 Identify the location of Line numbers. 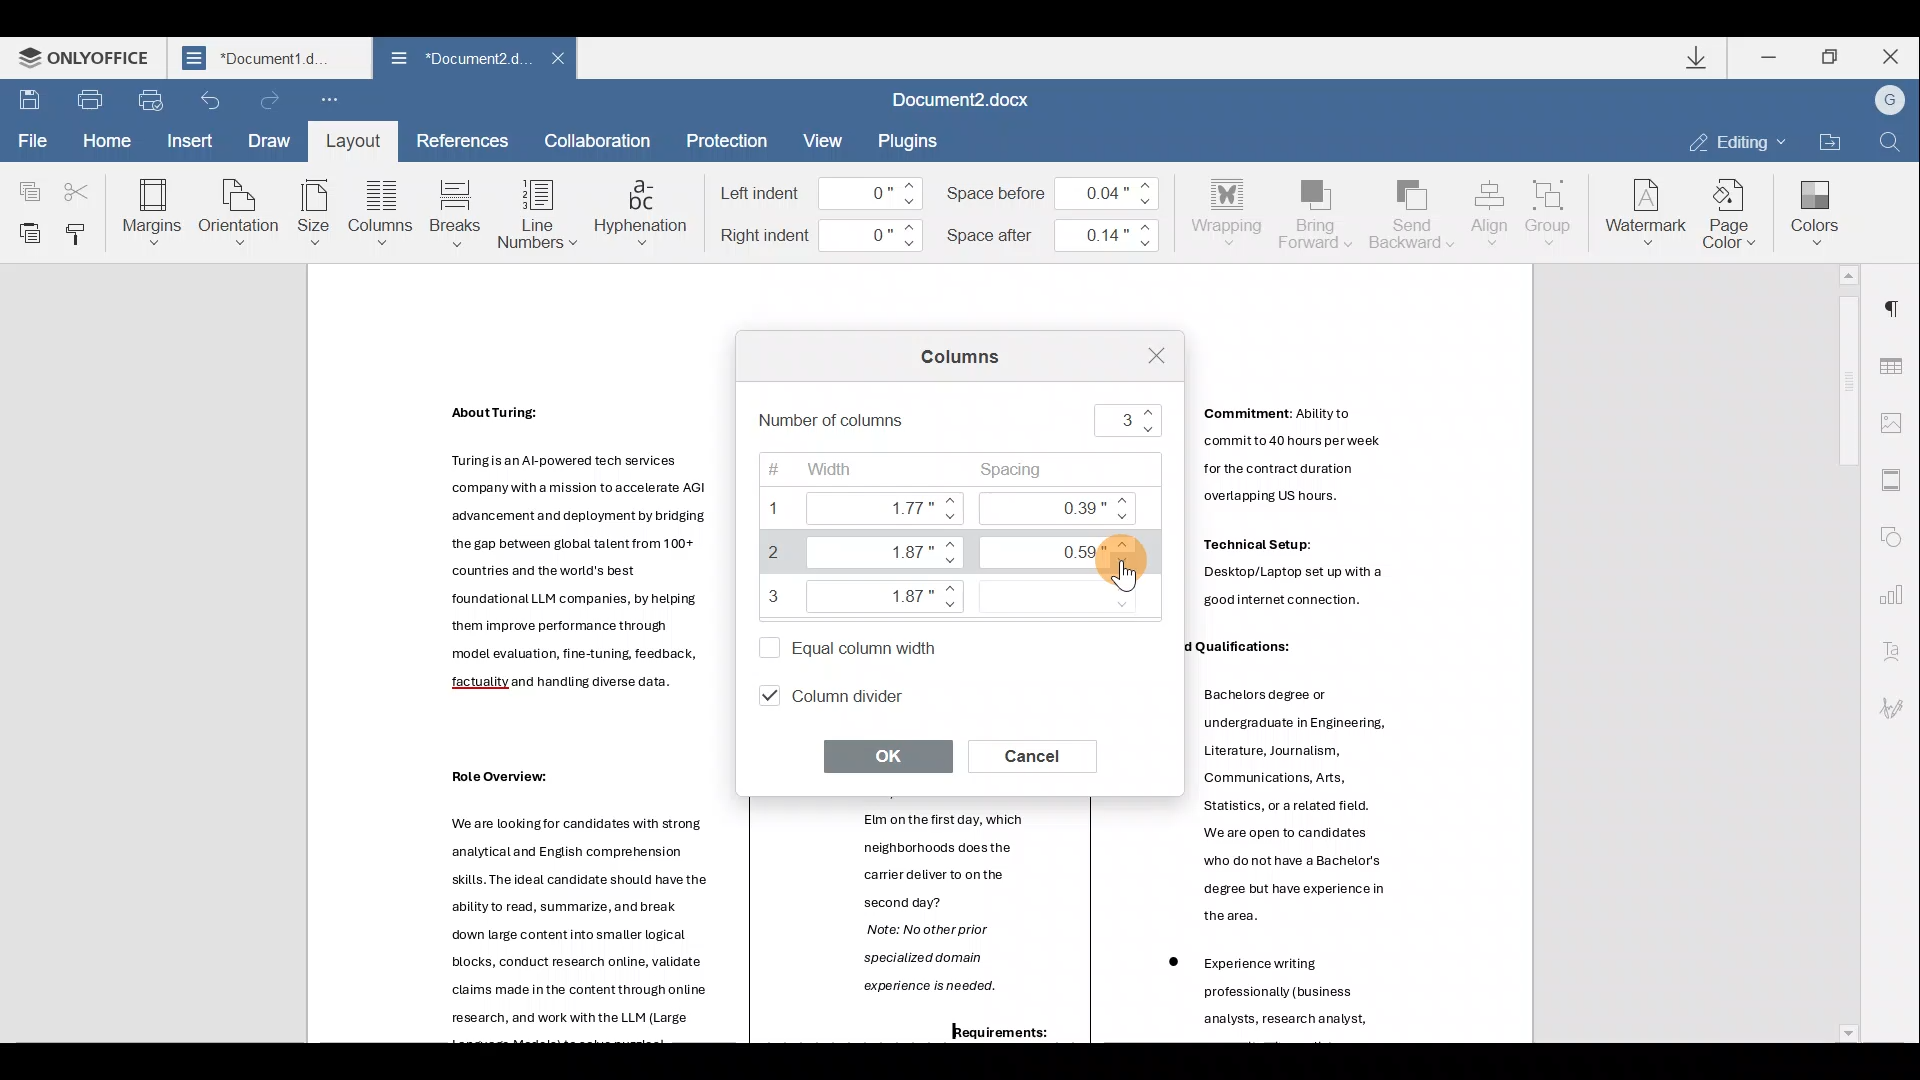
(536, 212).